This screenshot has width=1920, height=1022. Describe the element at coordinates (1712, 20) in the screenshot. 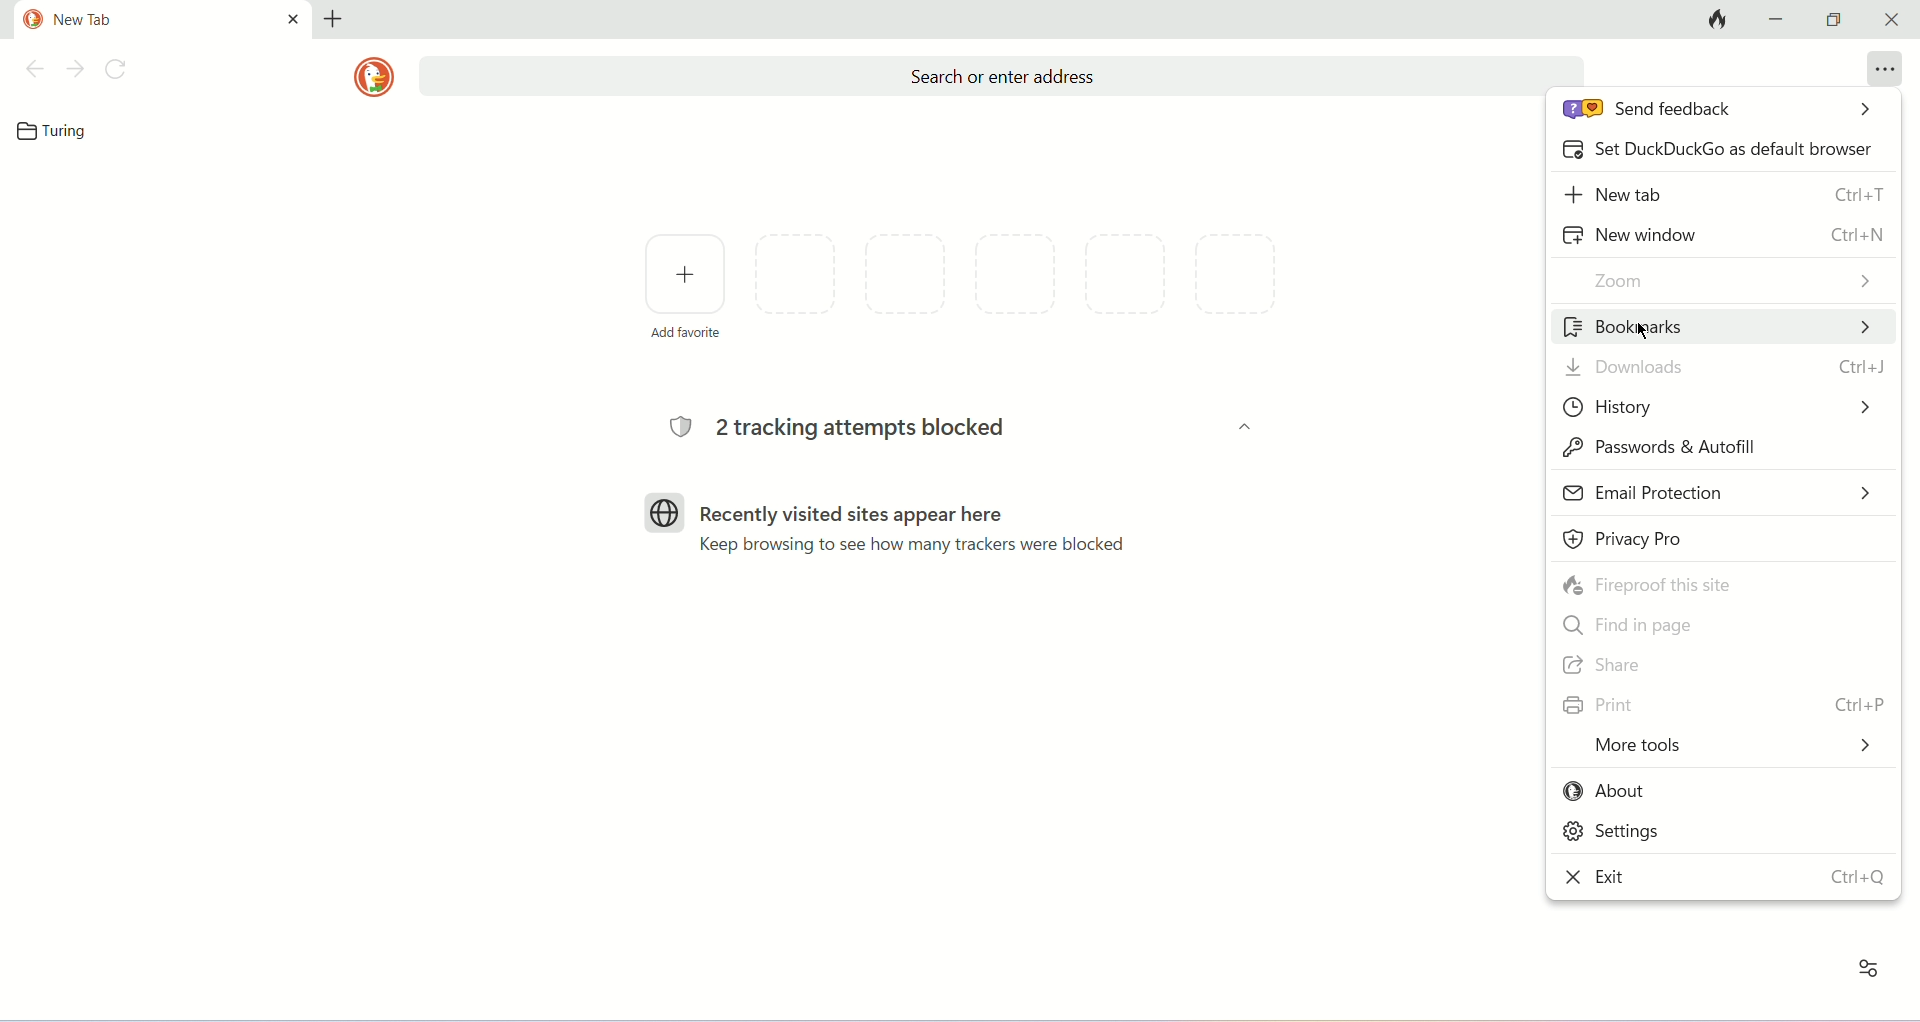

I see `close tabs and clear data` at that location.